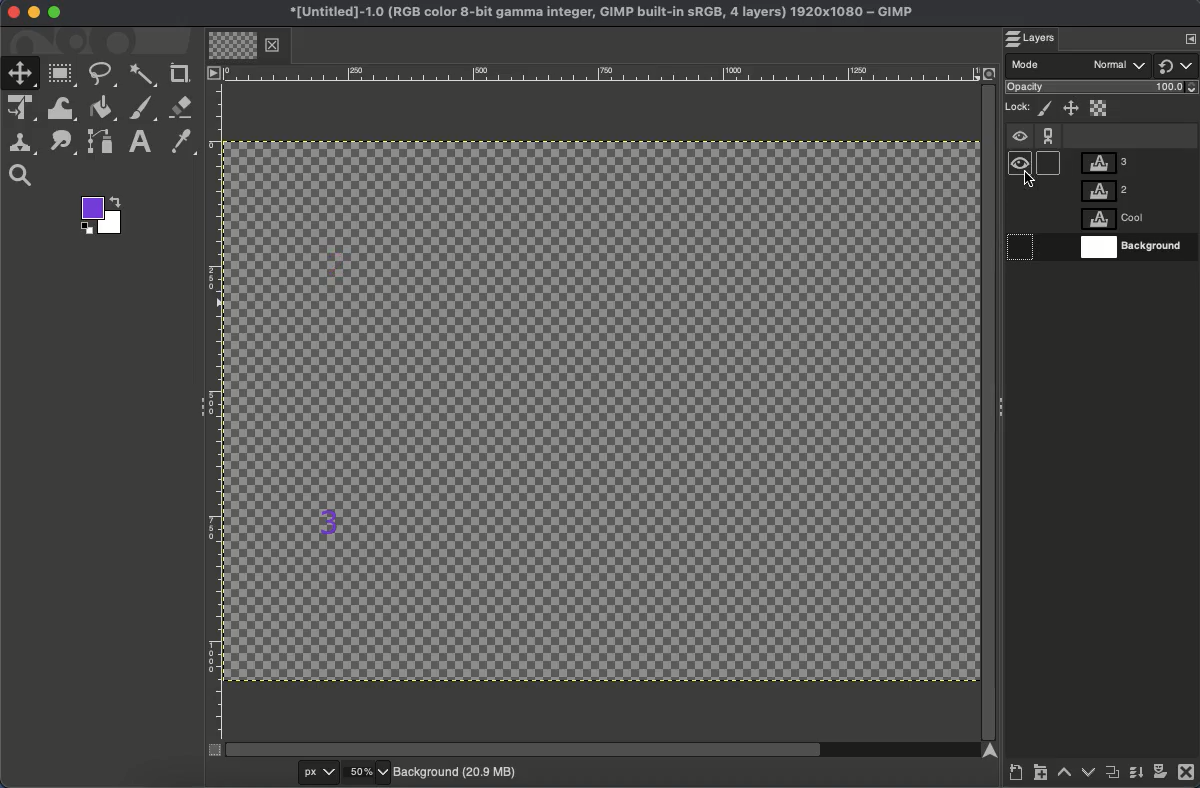  Describe the element at coordinates (63, 110) in the screenshot. I see `Warp transformation` at that location.